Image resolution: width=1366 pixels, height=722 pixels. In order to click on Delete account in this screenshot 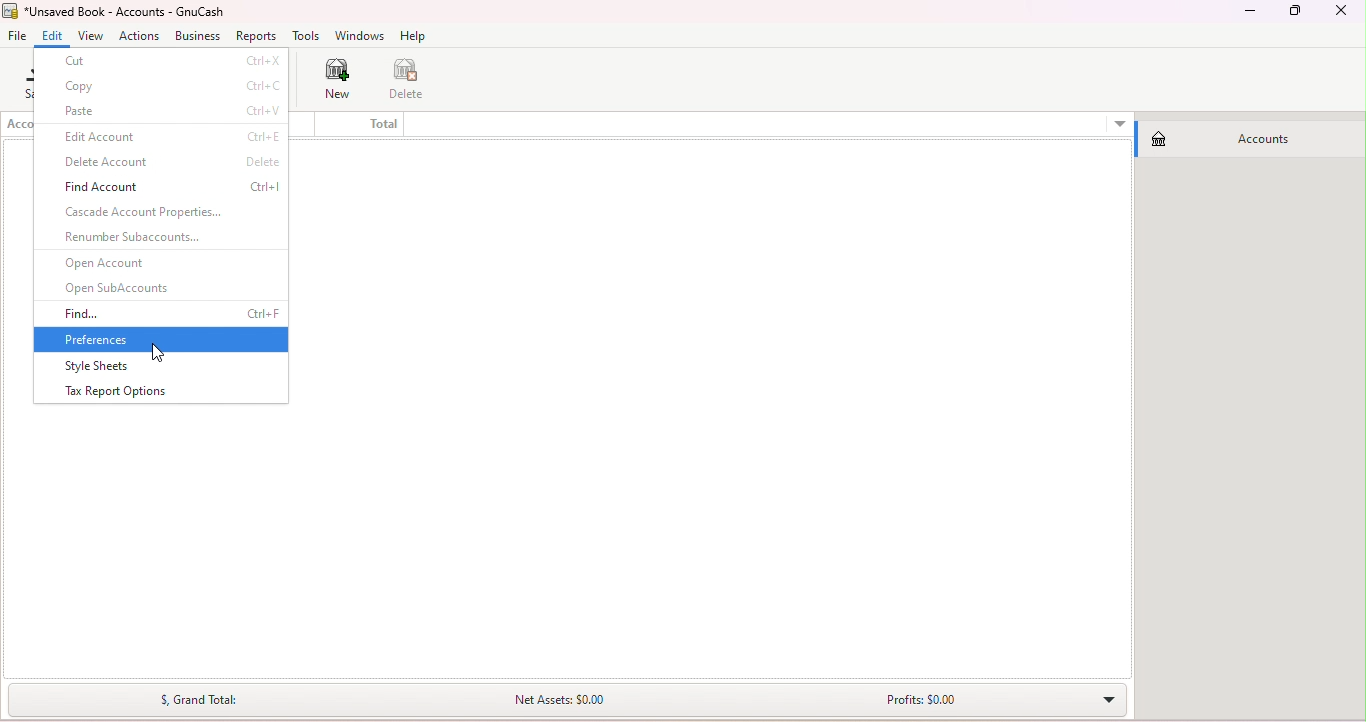, I will do `click(164, 162)`.